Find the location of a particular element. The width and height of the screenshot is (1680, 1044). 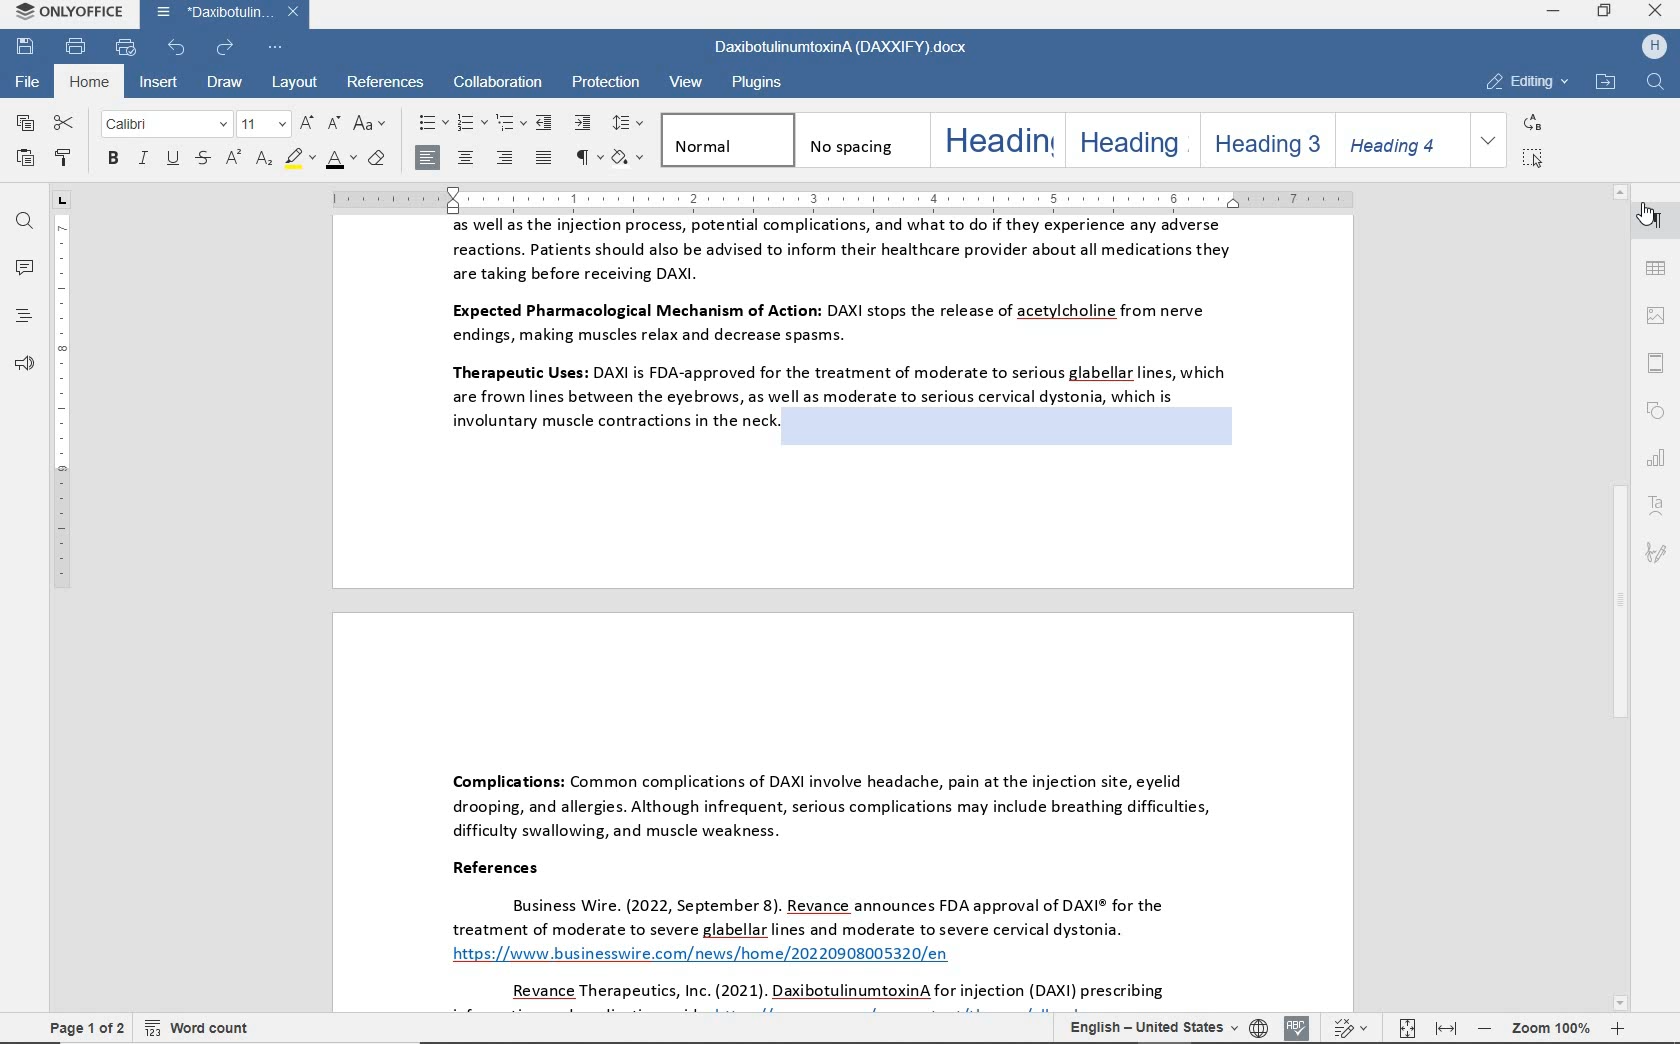

copy style is located at coordinates (66, 160).